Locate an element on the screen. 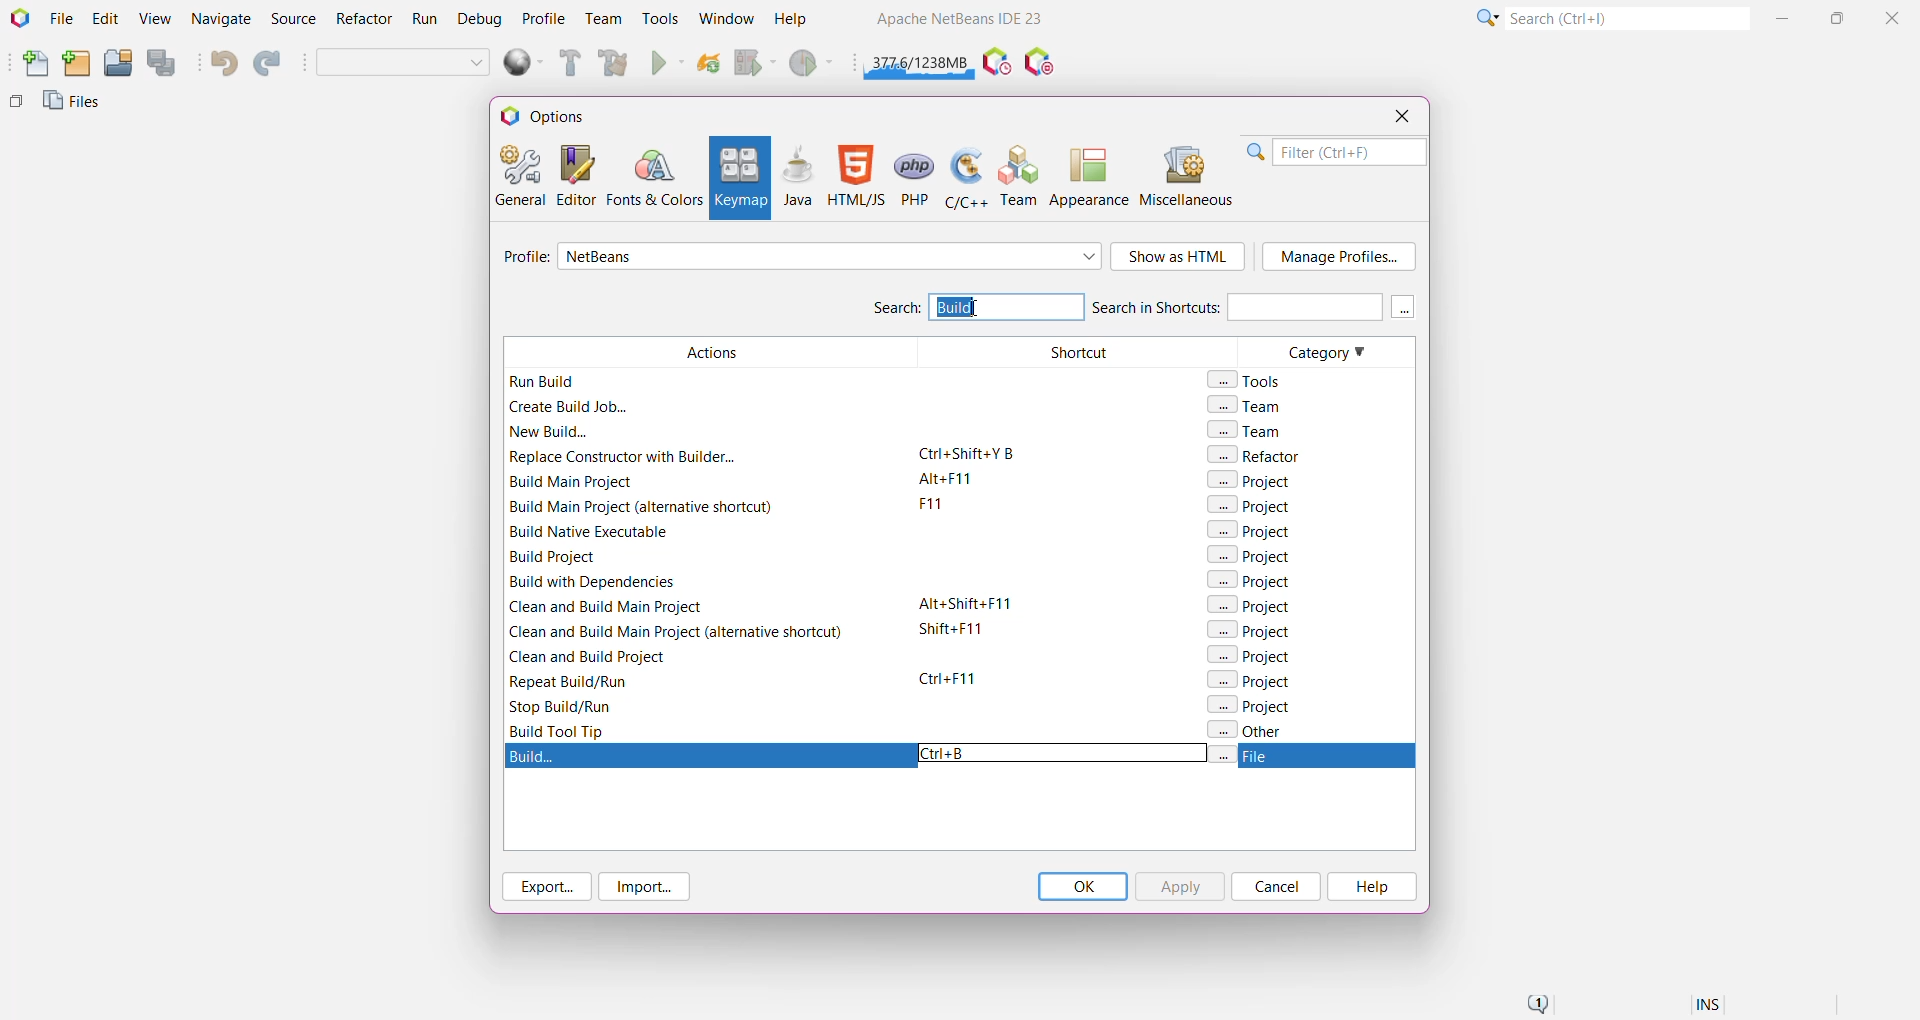 The width and height of the screenshot is (1920, 1020). General is located at coordinates (518, 174).